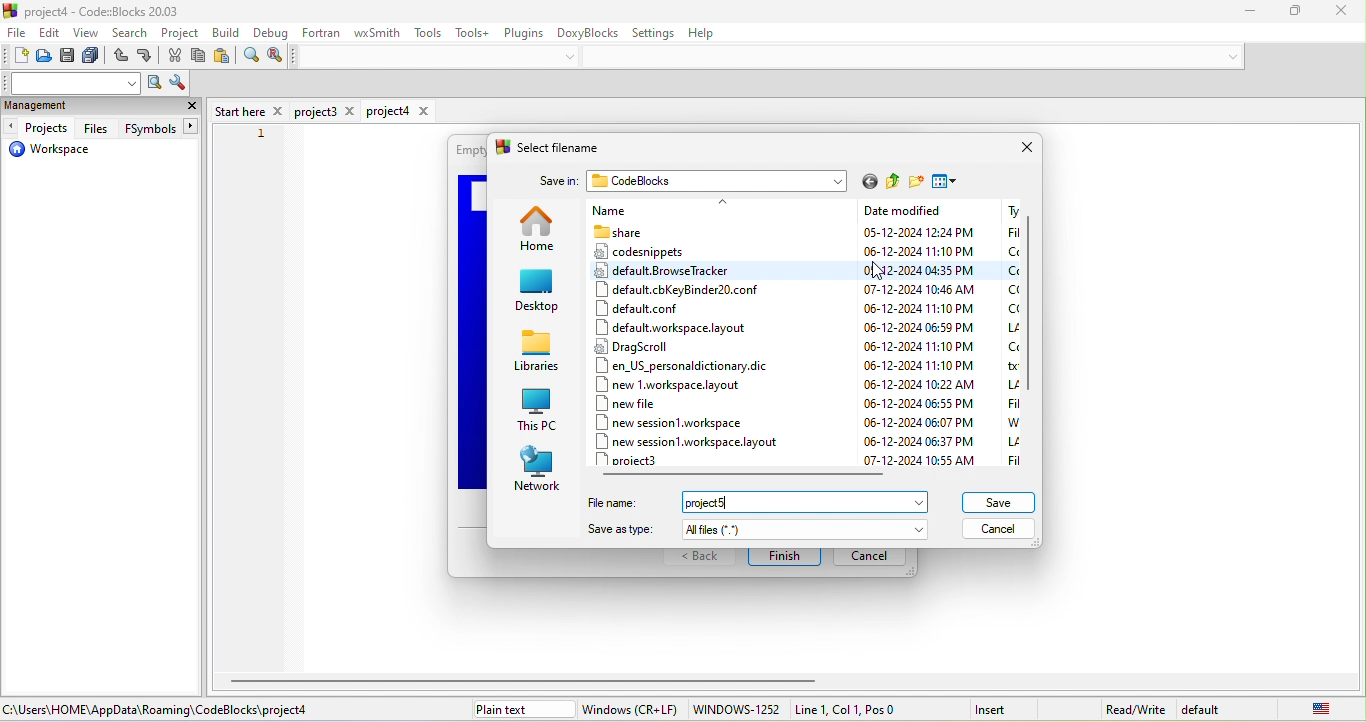  What do you see at coordinates (998, 502) in the screenshot?
I see `save` at bounding box center [998, 502].